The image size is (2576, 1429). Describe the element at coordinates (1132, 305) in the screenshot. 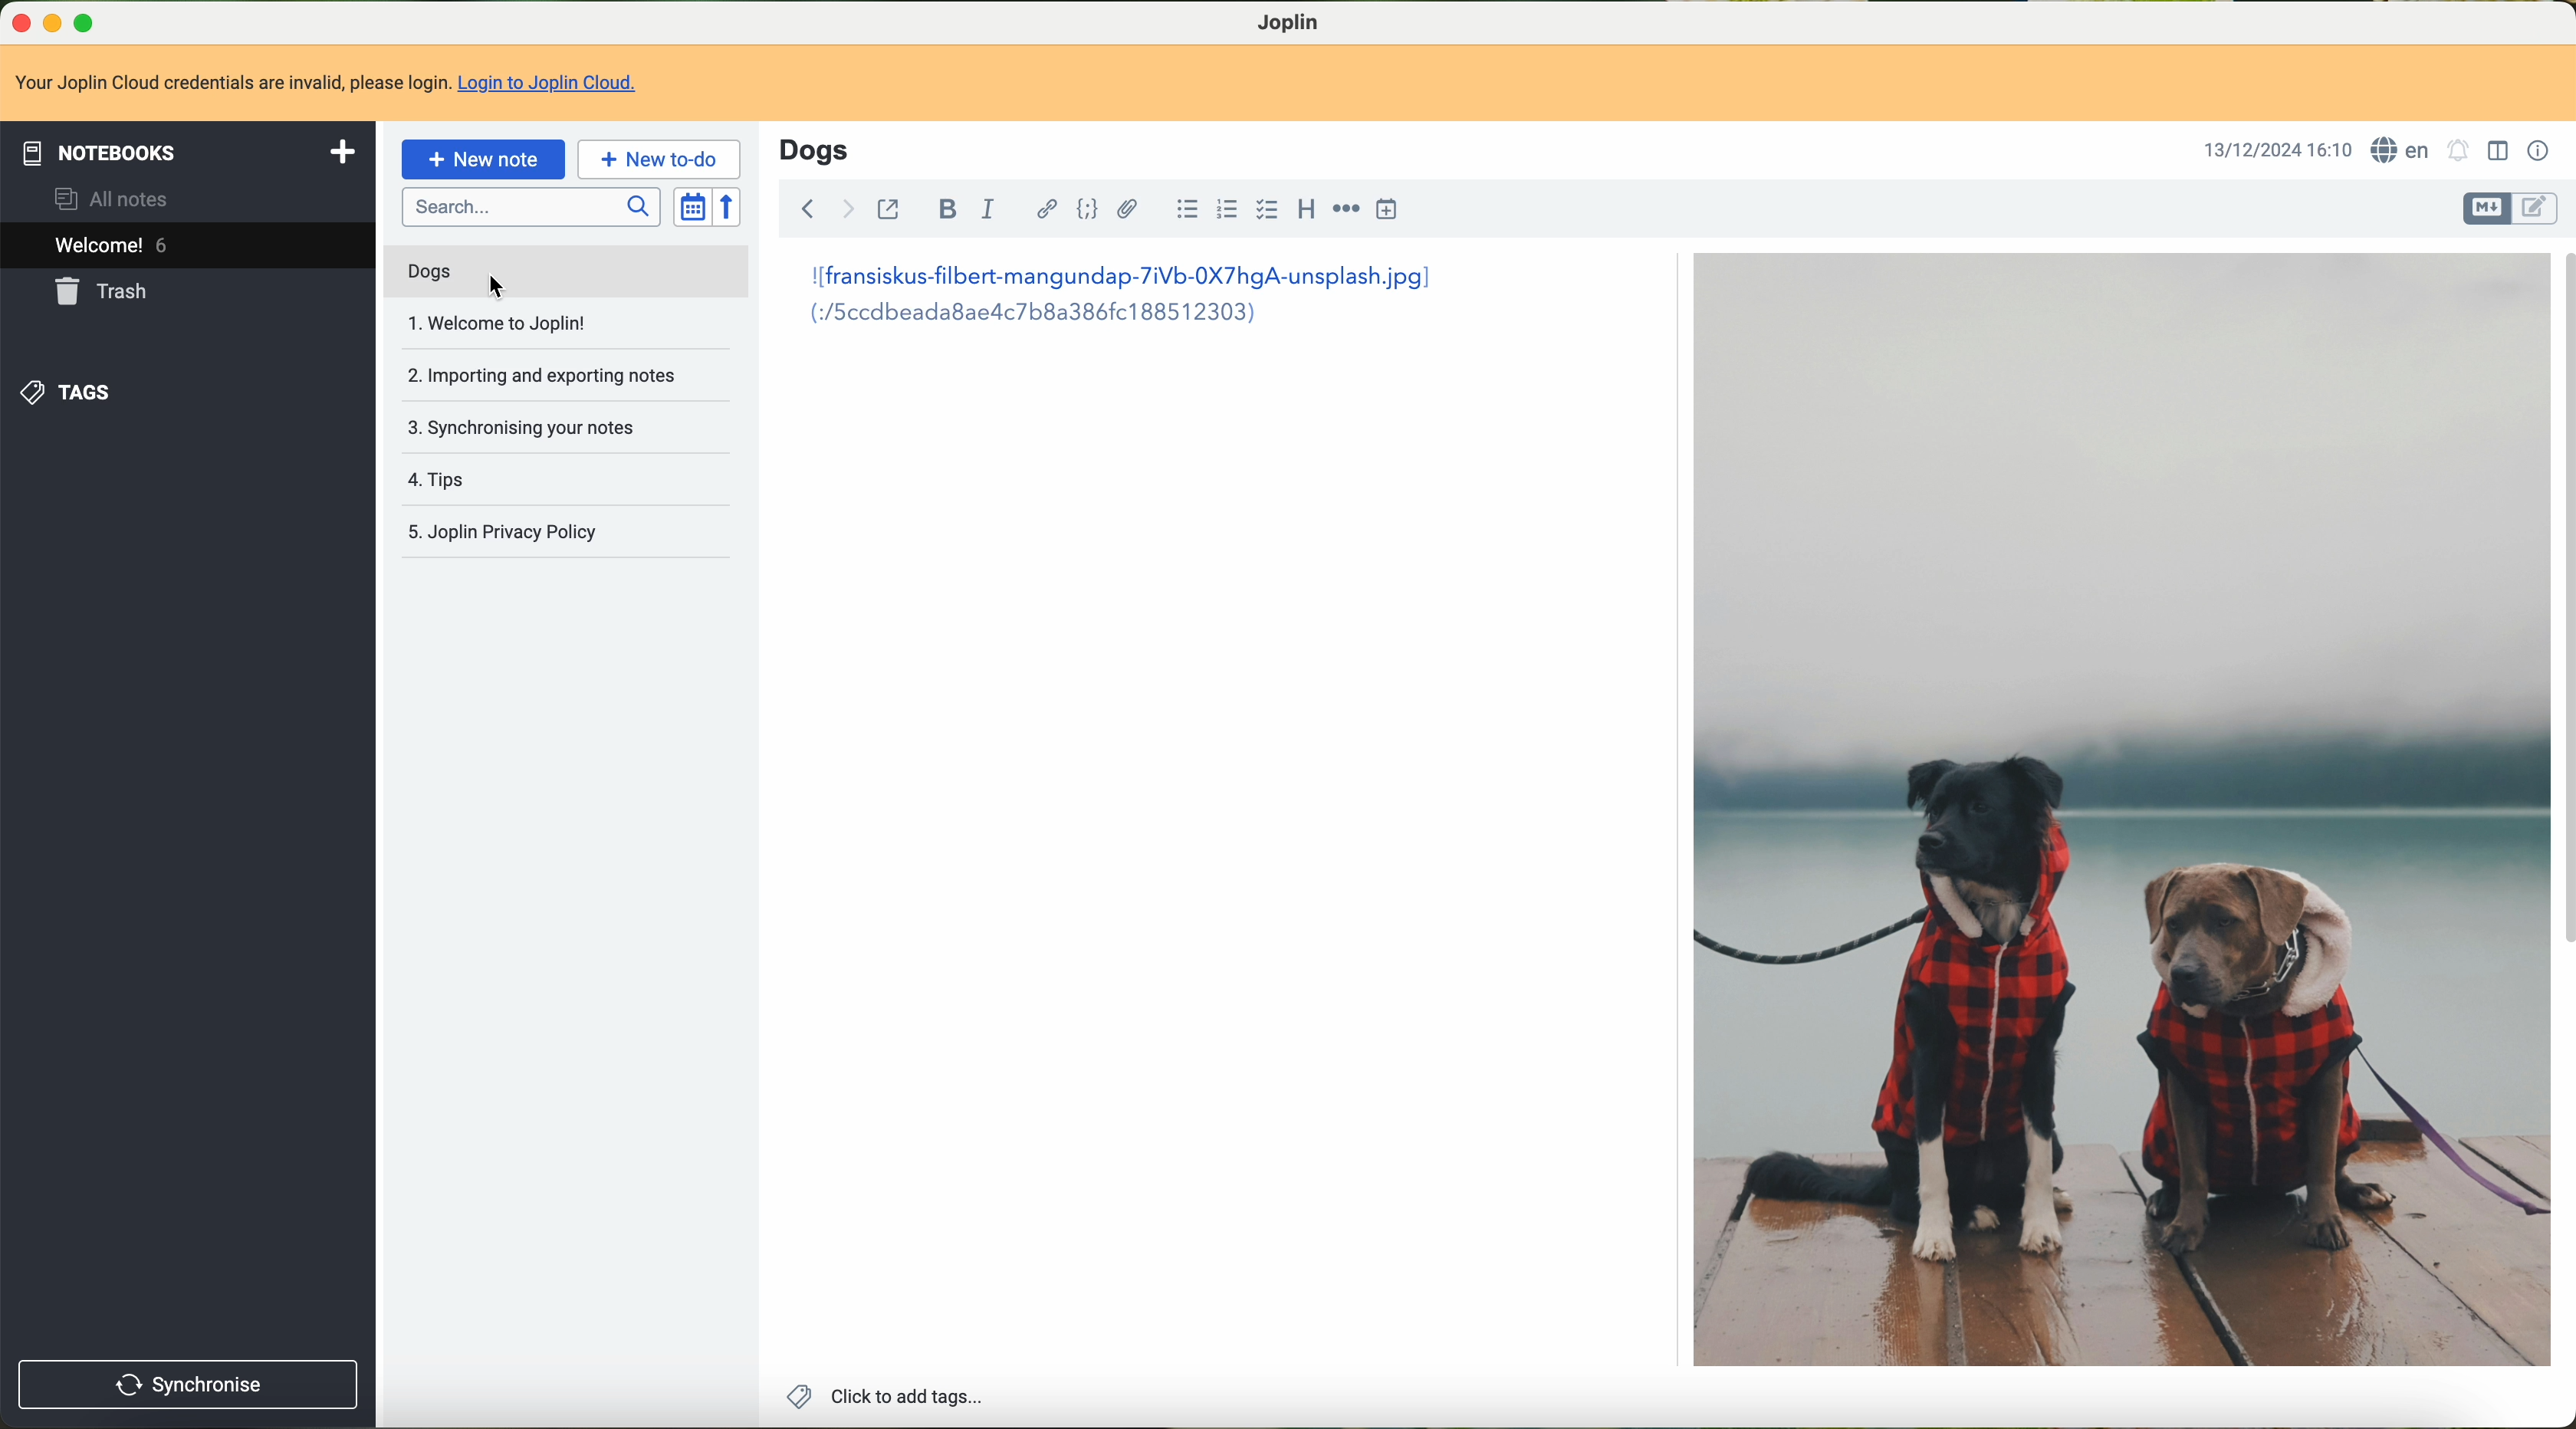

I see `I[fransiskus-filbert-mangundap-7iVb-0X7hgA-unsplash.jpg]
(:/5ccdbeada8aedc7b8a386fc188512303)` at that location.